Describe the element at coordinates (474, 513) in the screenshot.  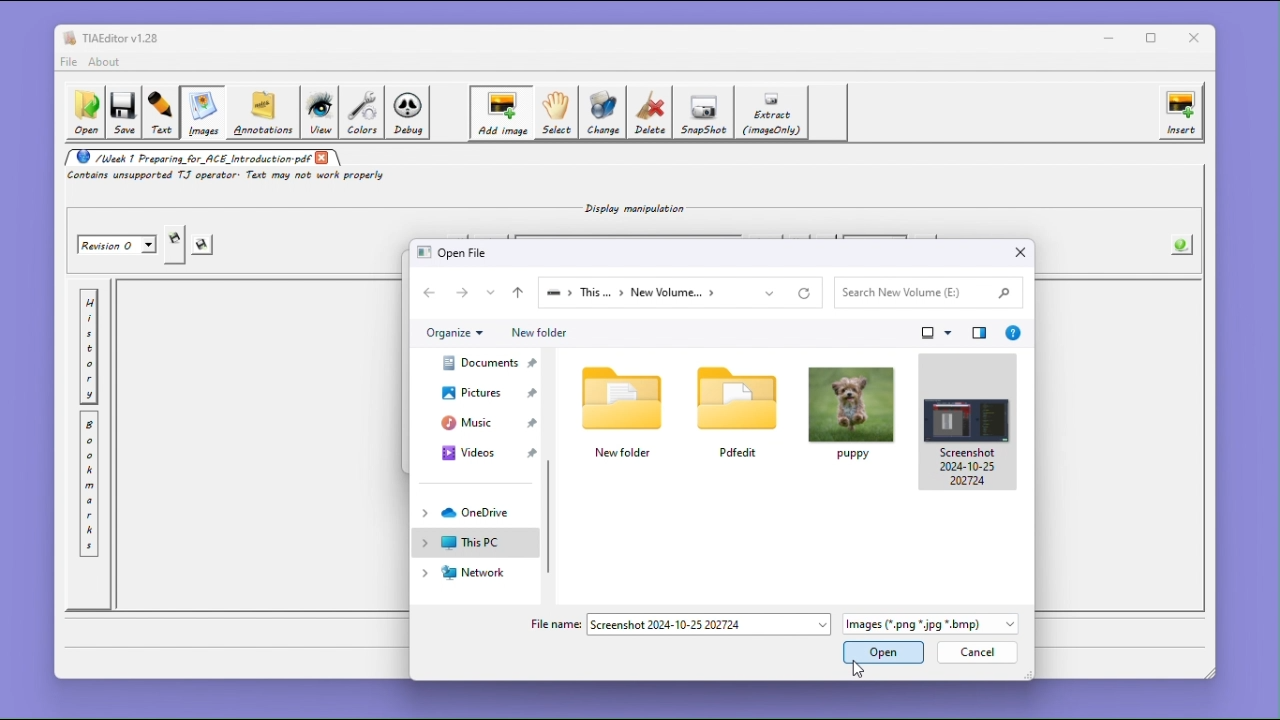
I see `OneDrive` at that location.